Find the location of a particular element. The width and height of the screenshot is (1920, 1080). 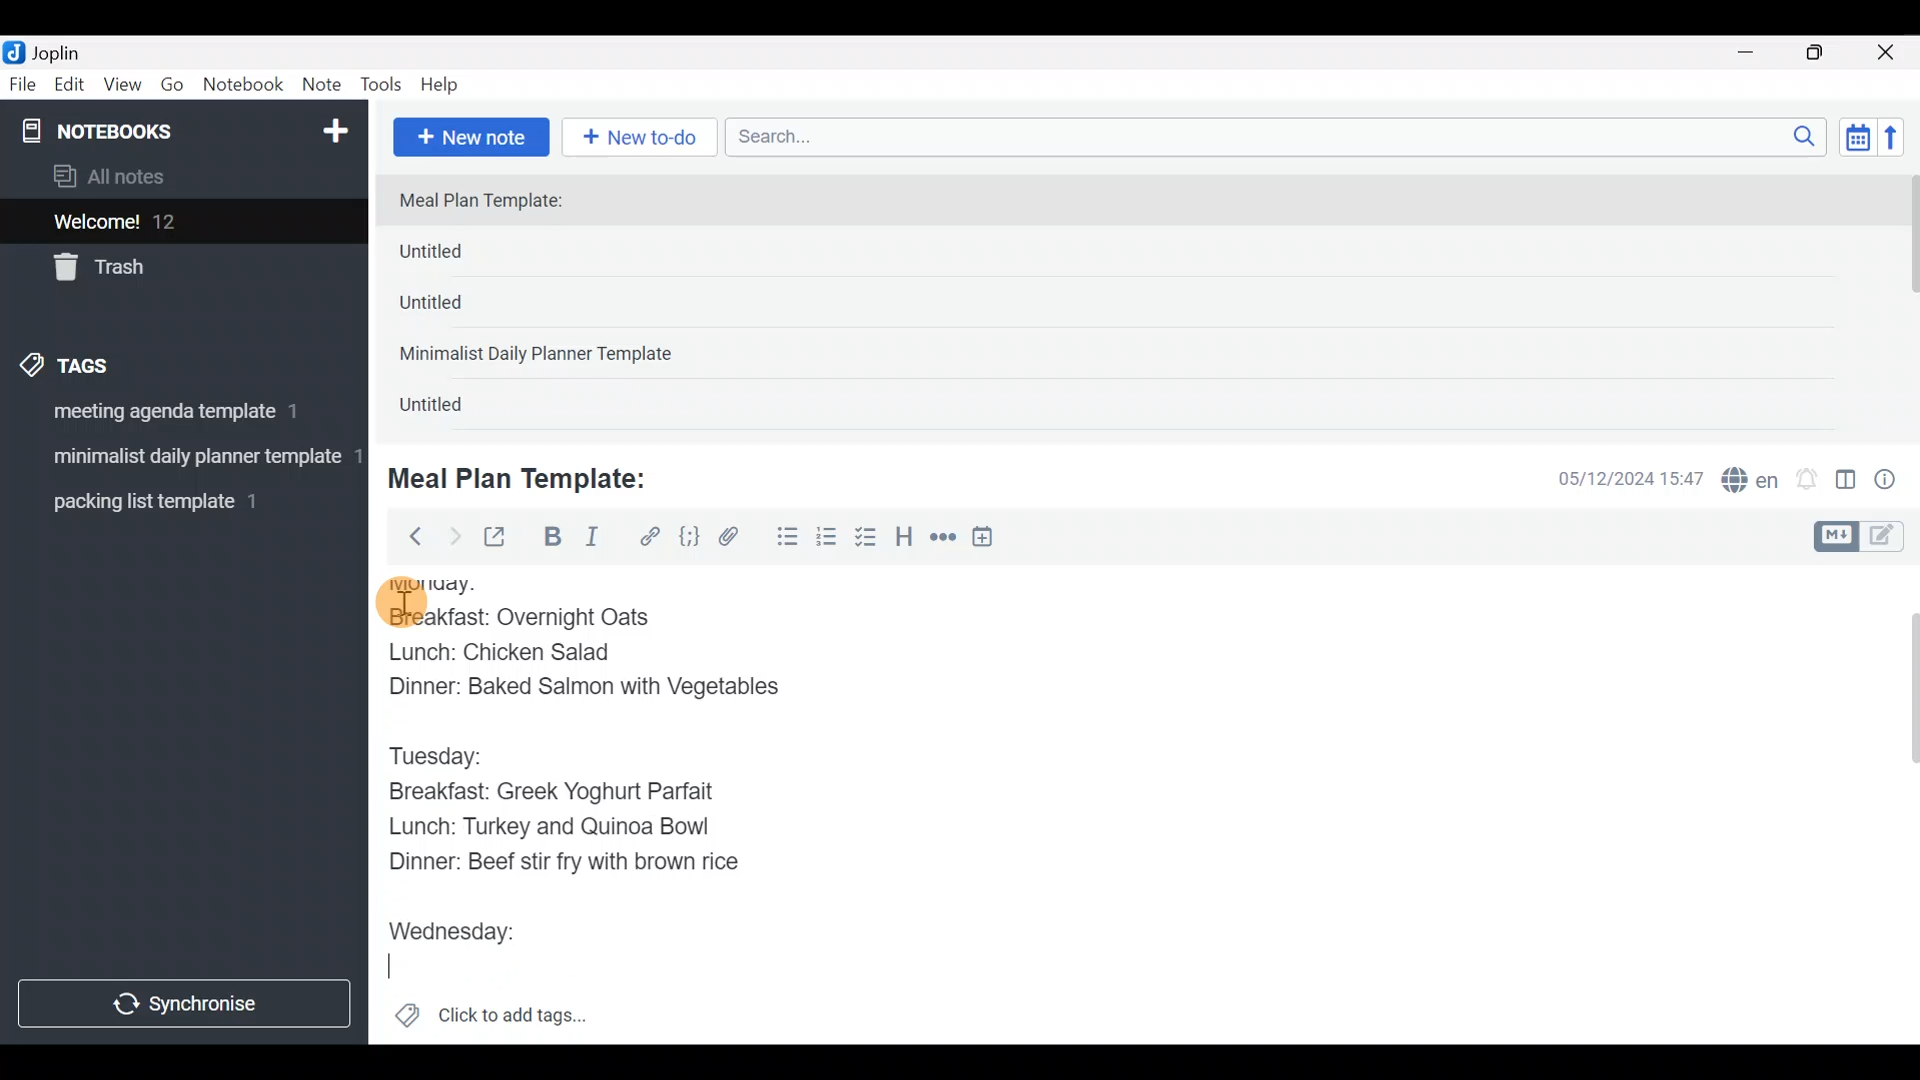

Heading is located at coordinates (905, 540).